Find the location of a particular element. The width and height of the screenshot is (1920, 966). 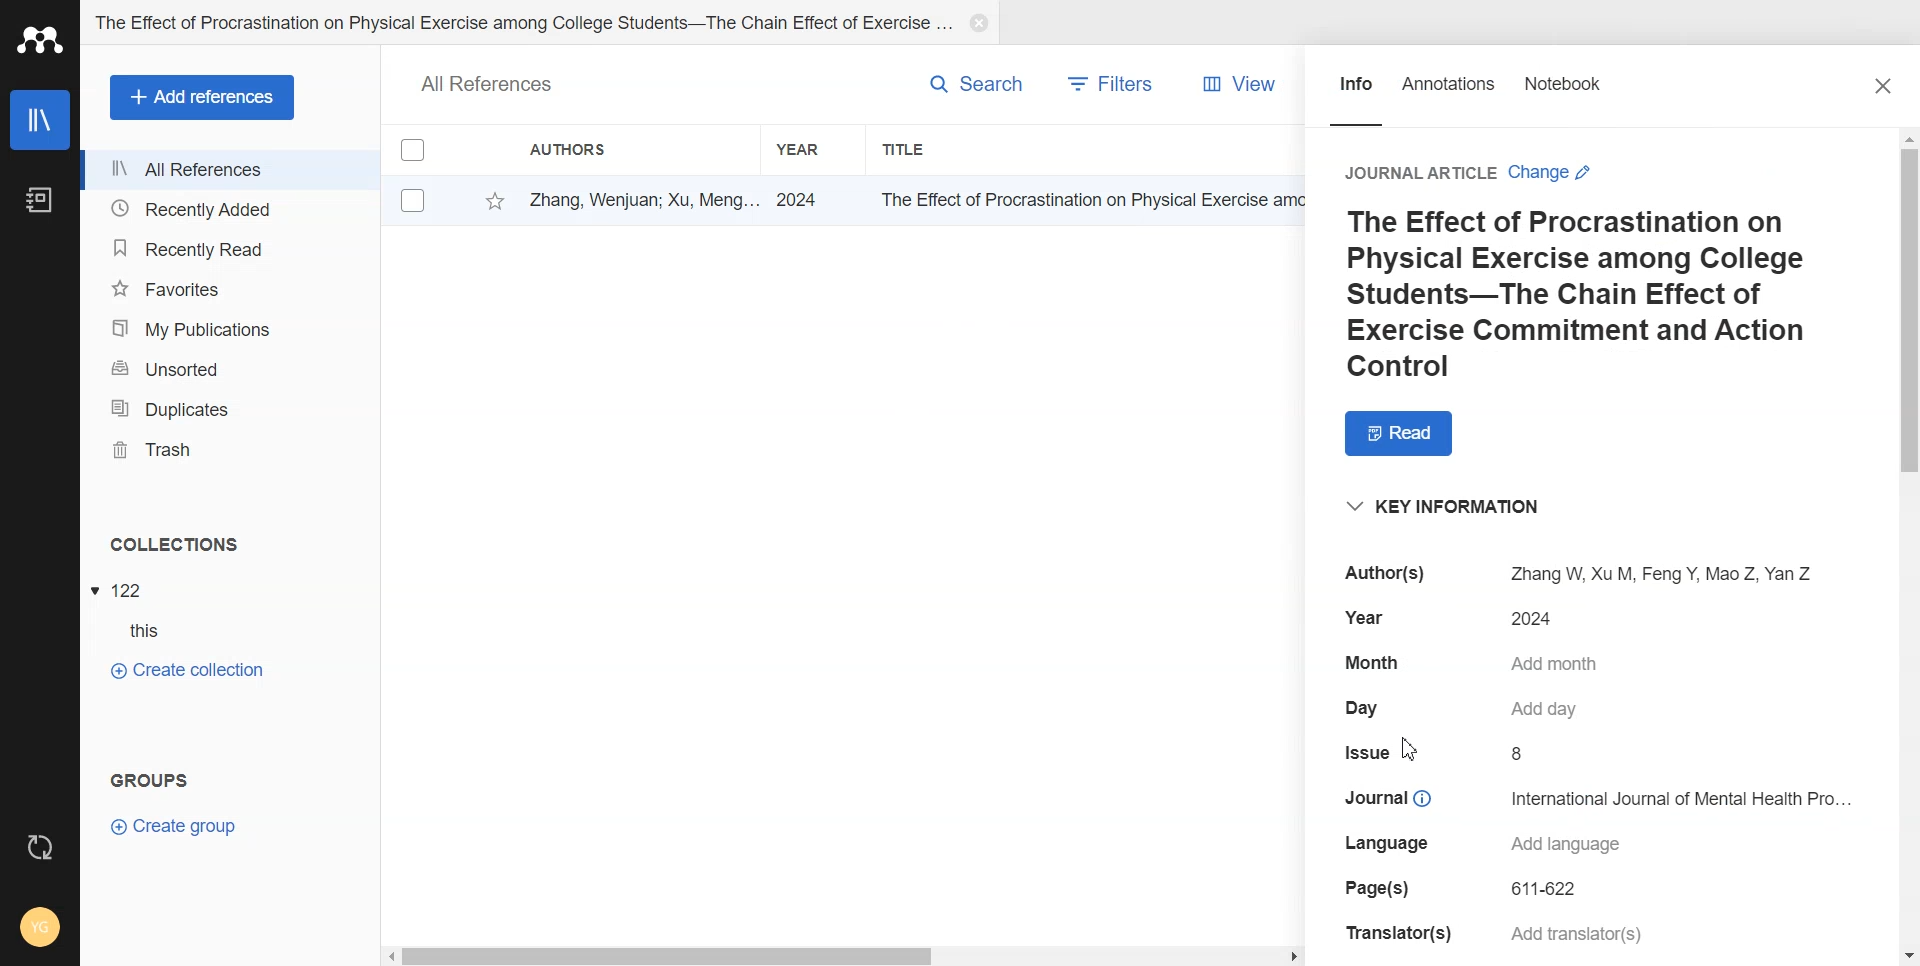

Subfolder is located at coordinates (135, 632).